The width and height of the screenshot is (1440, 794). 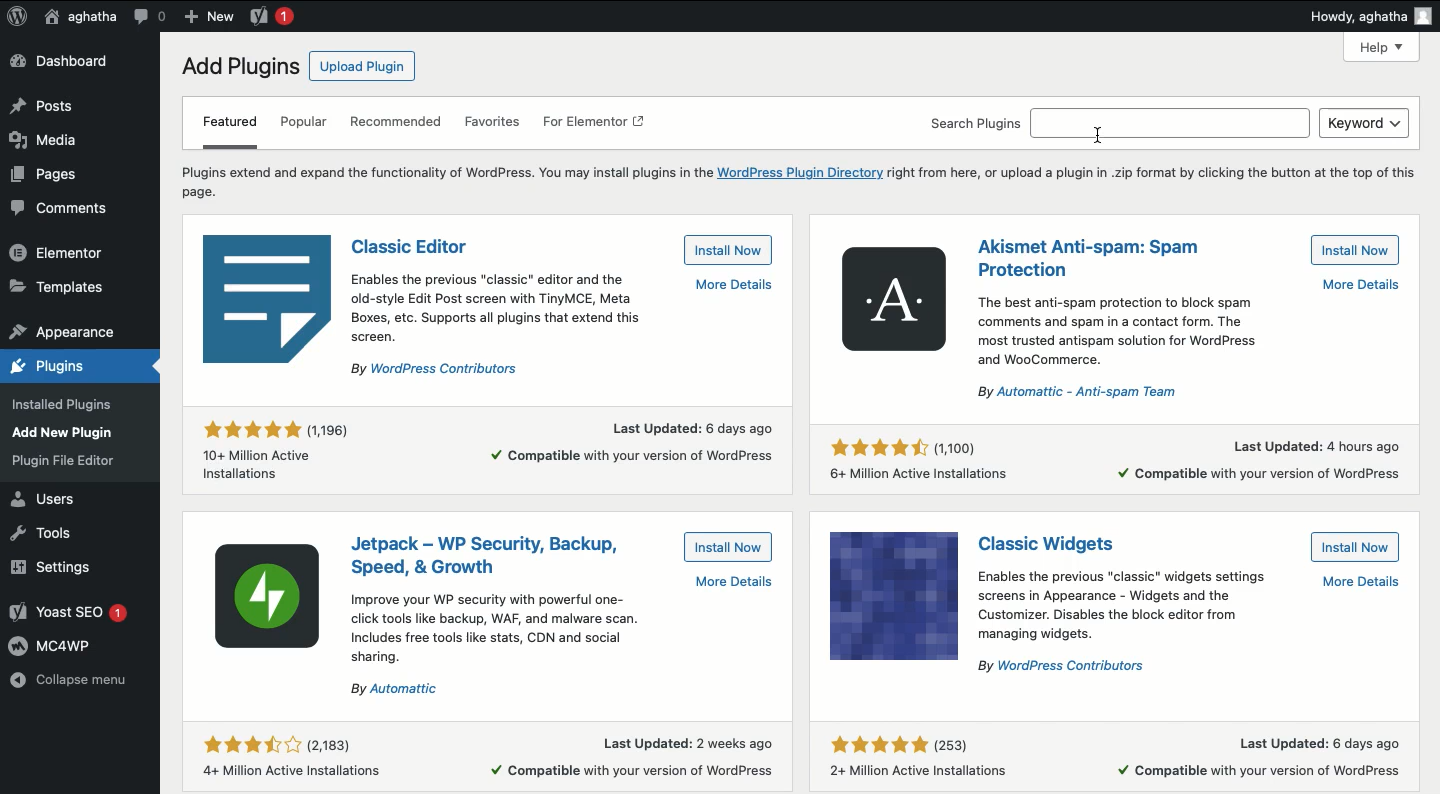 I want to click on Recommended, so click(x=399, y=124).